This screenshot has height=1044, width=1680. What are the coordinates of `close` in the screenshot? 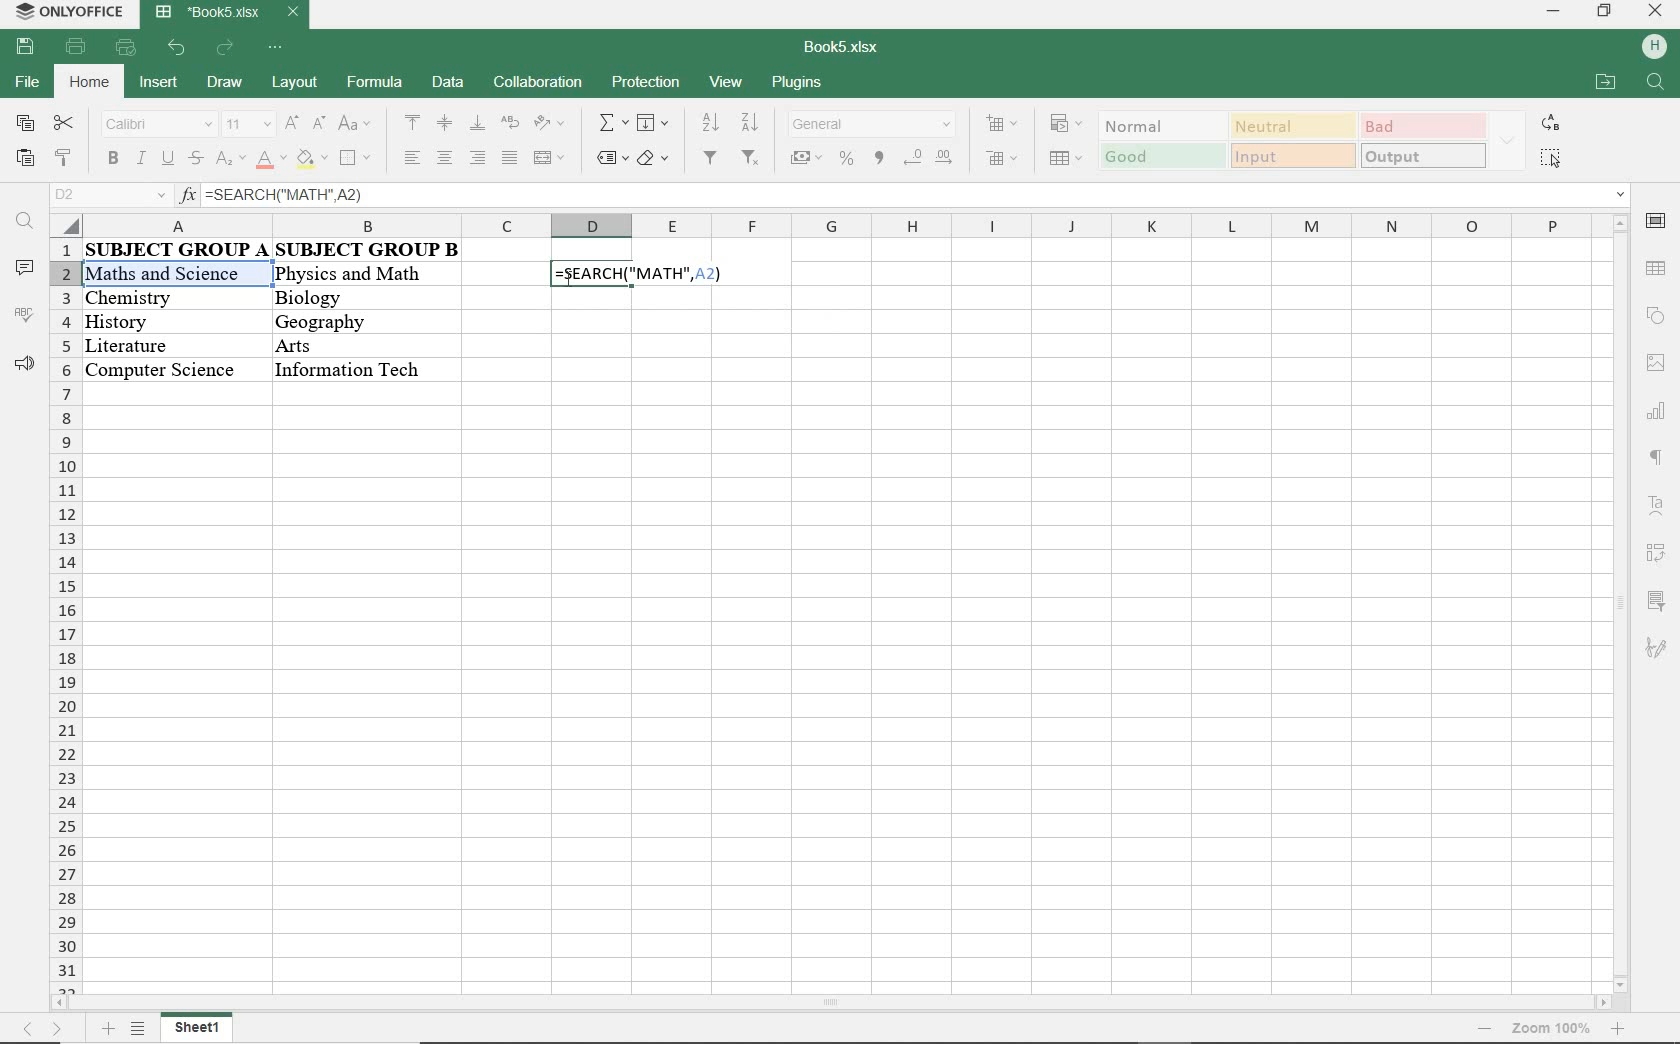 It's located at (1655, 12).